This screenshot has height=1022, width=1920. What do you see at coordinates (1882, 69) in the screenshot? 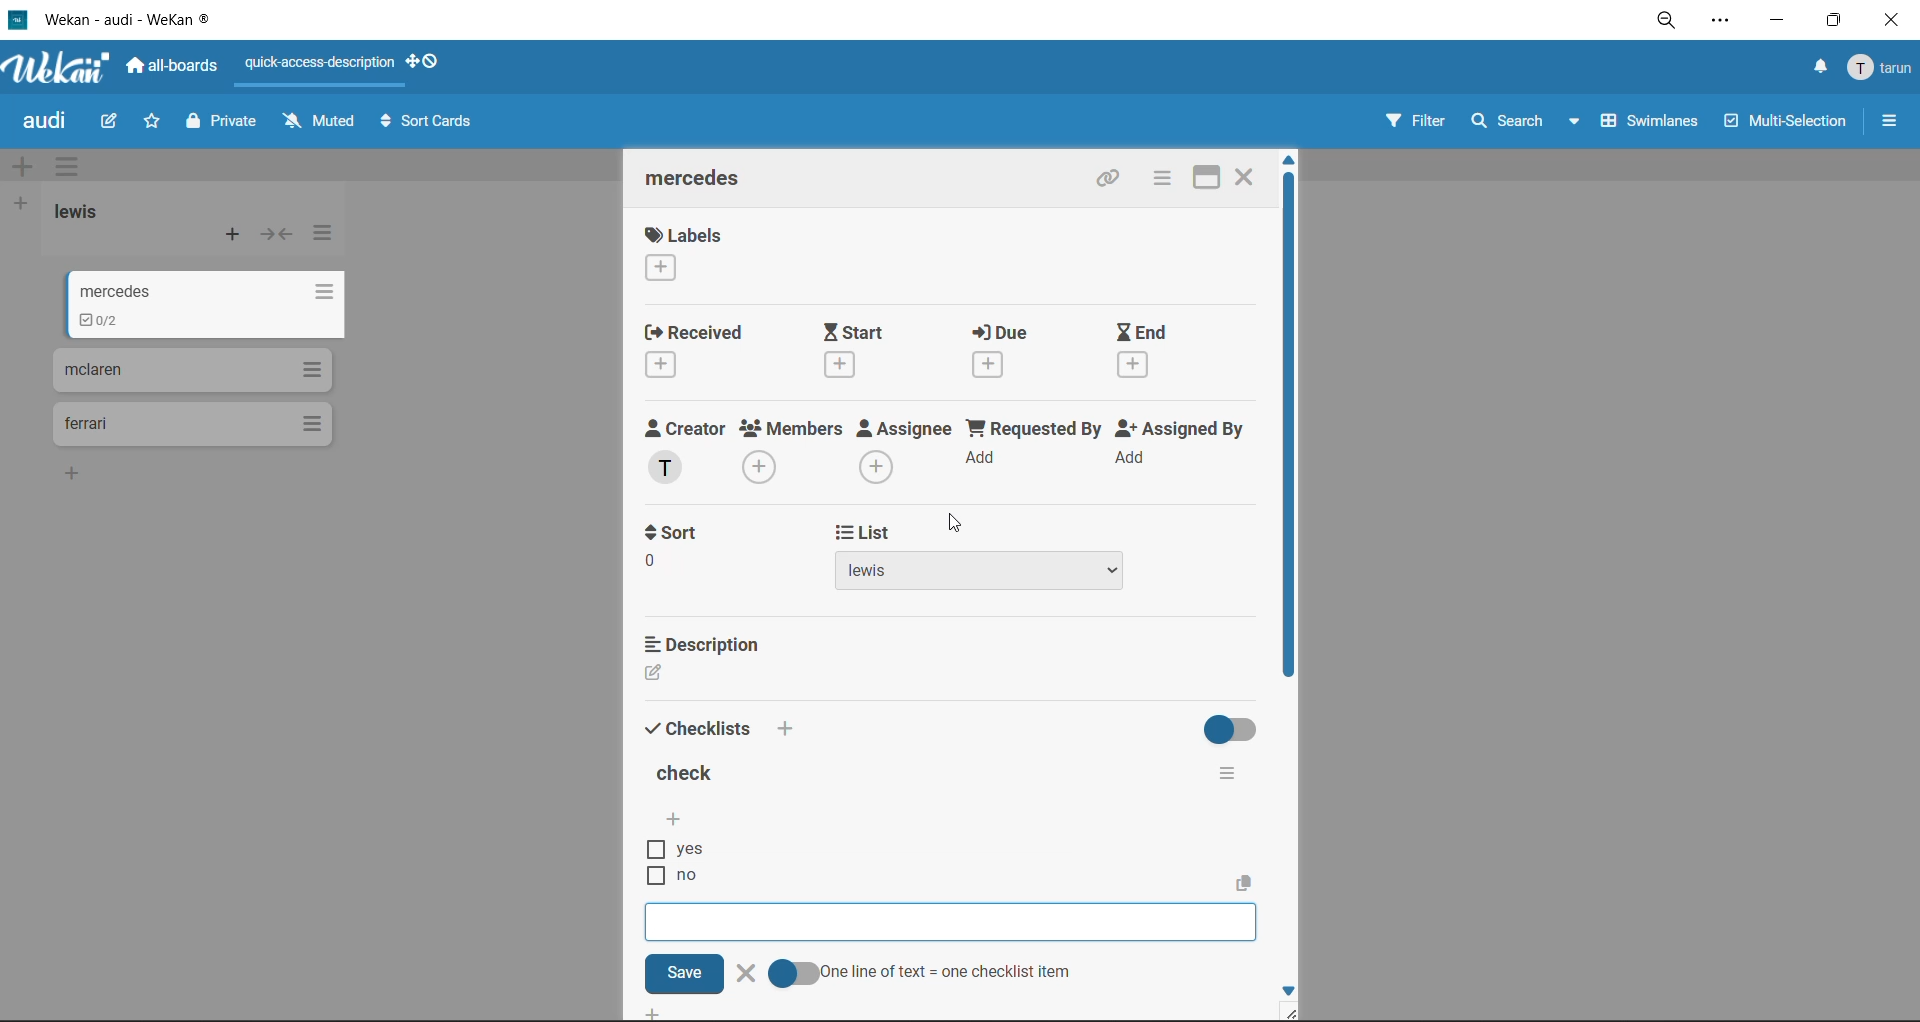
I see `menu` at bounding box center [1882, 69].